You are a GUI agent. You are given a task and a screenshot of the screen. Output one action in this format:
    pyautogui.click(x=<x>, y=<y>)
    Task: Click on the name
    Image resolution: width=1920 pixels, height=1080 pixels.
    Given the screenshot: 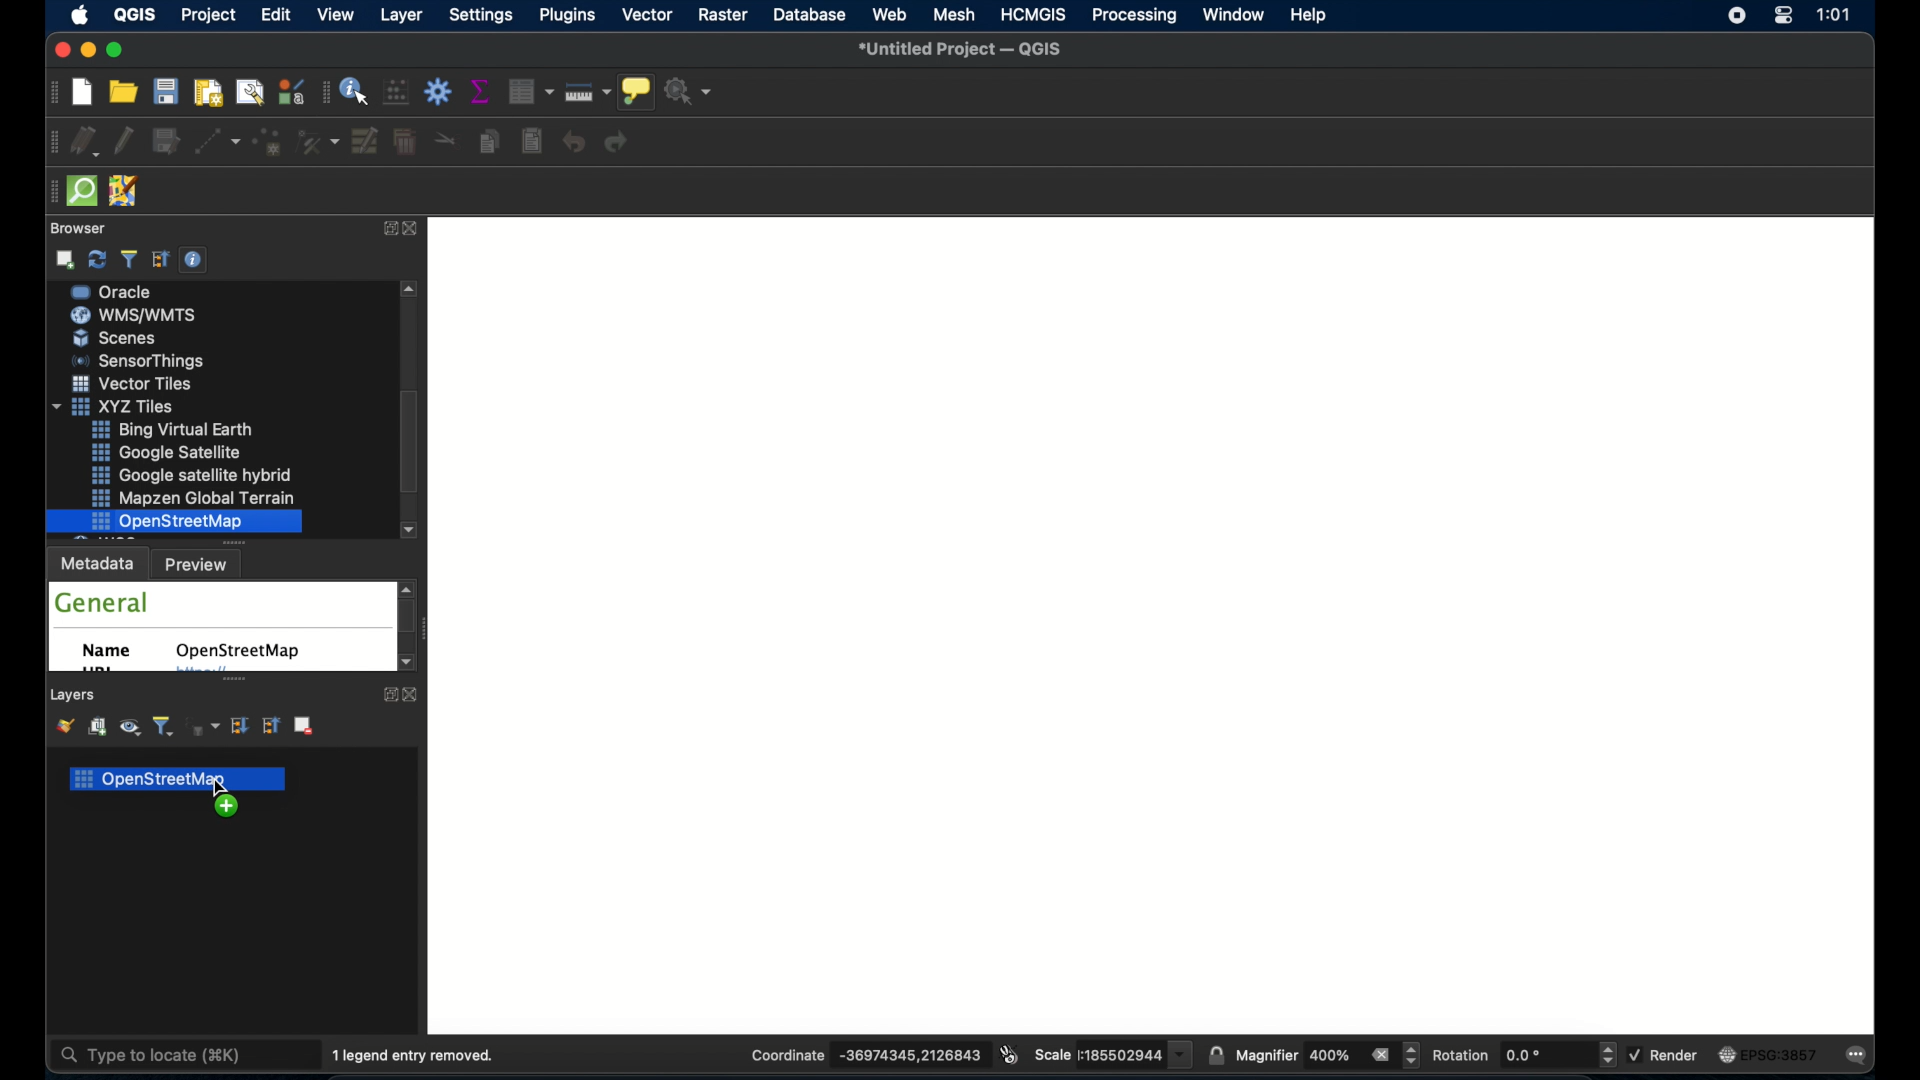 What is the action you would take?
    pyautogui.click(x=108, y=651)
    